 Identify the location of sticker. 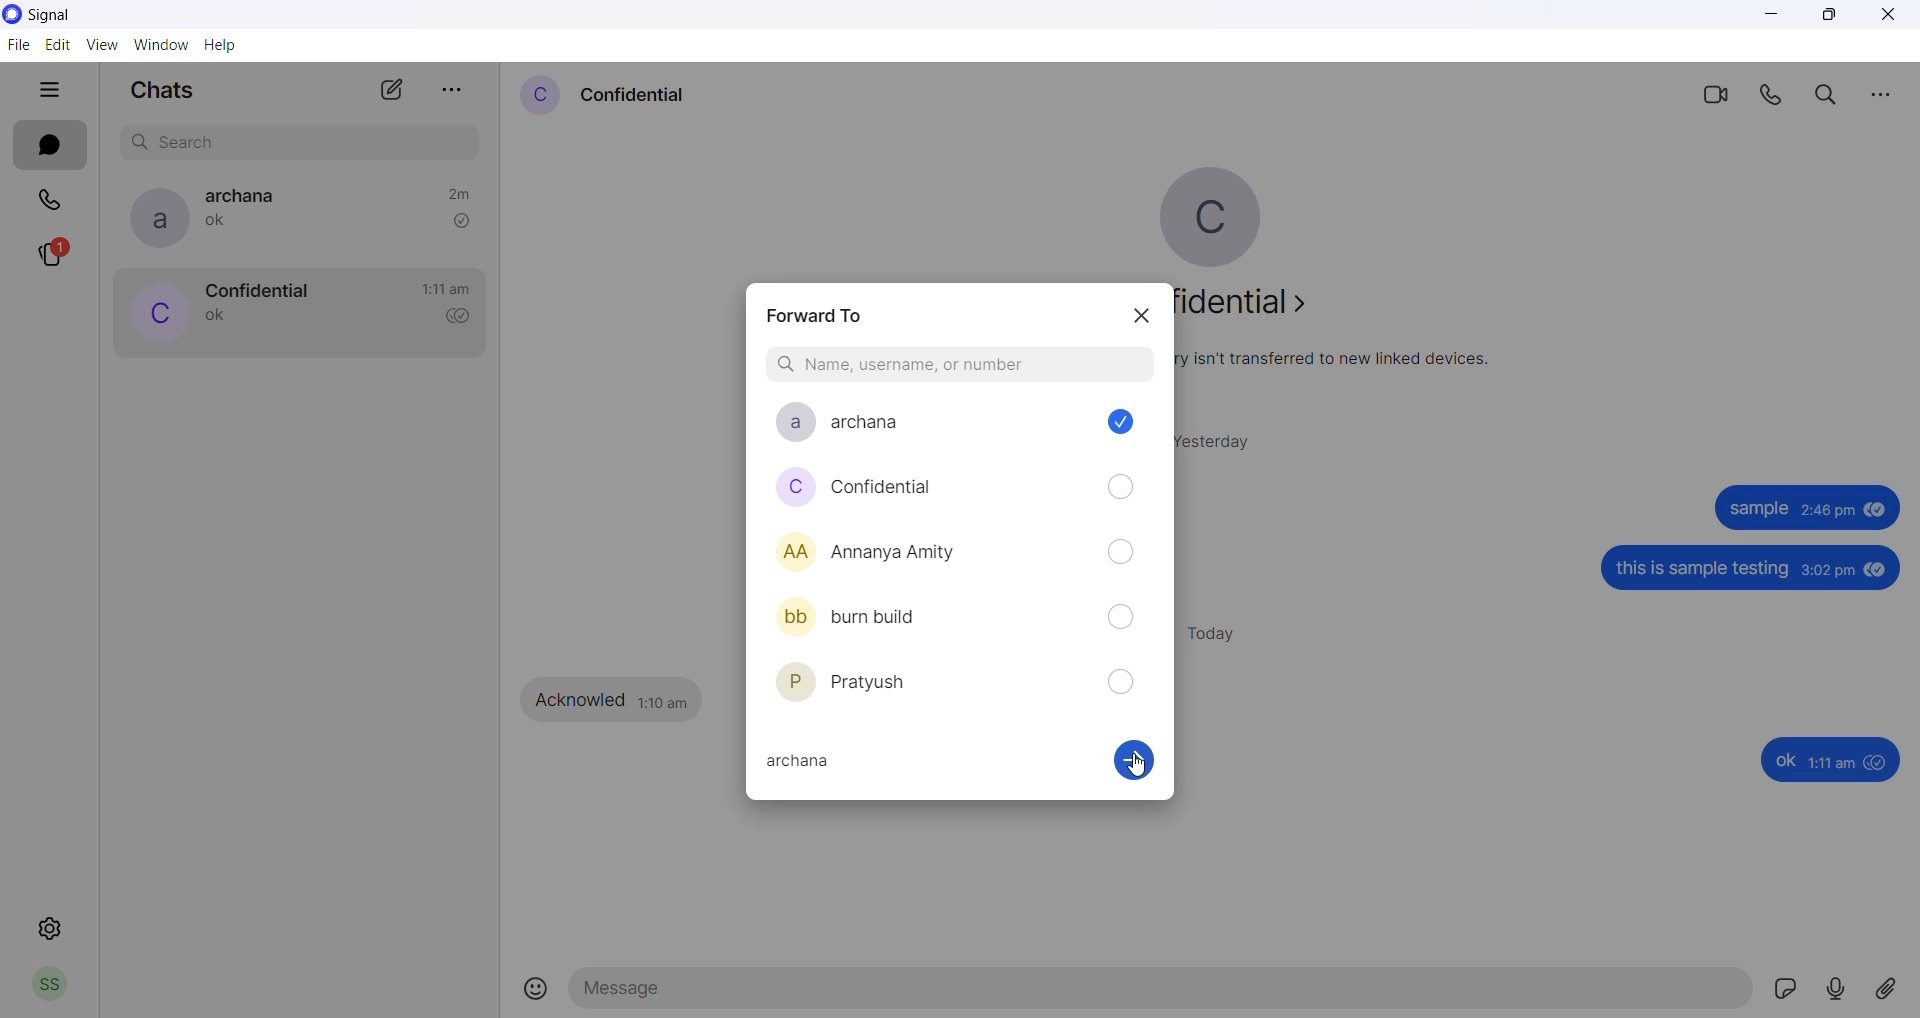
(1791, 992).